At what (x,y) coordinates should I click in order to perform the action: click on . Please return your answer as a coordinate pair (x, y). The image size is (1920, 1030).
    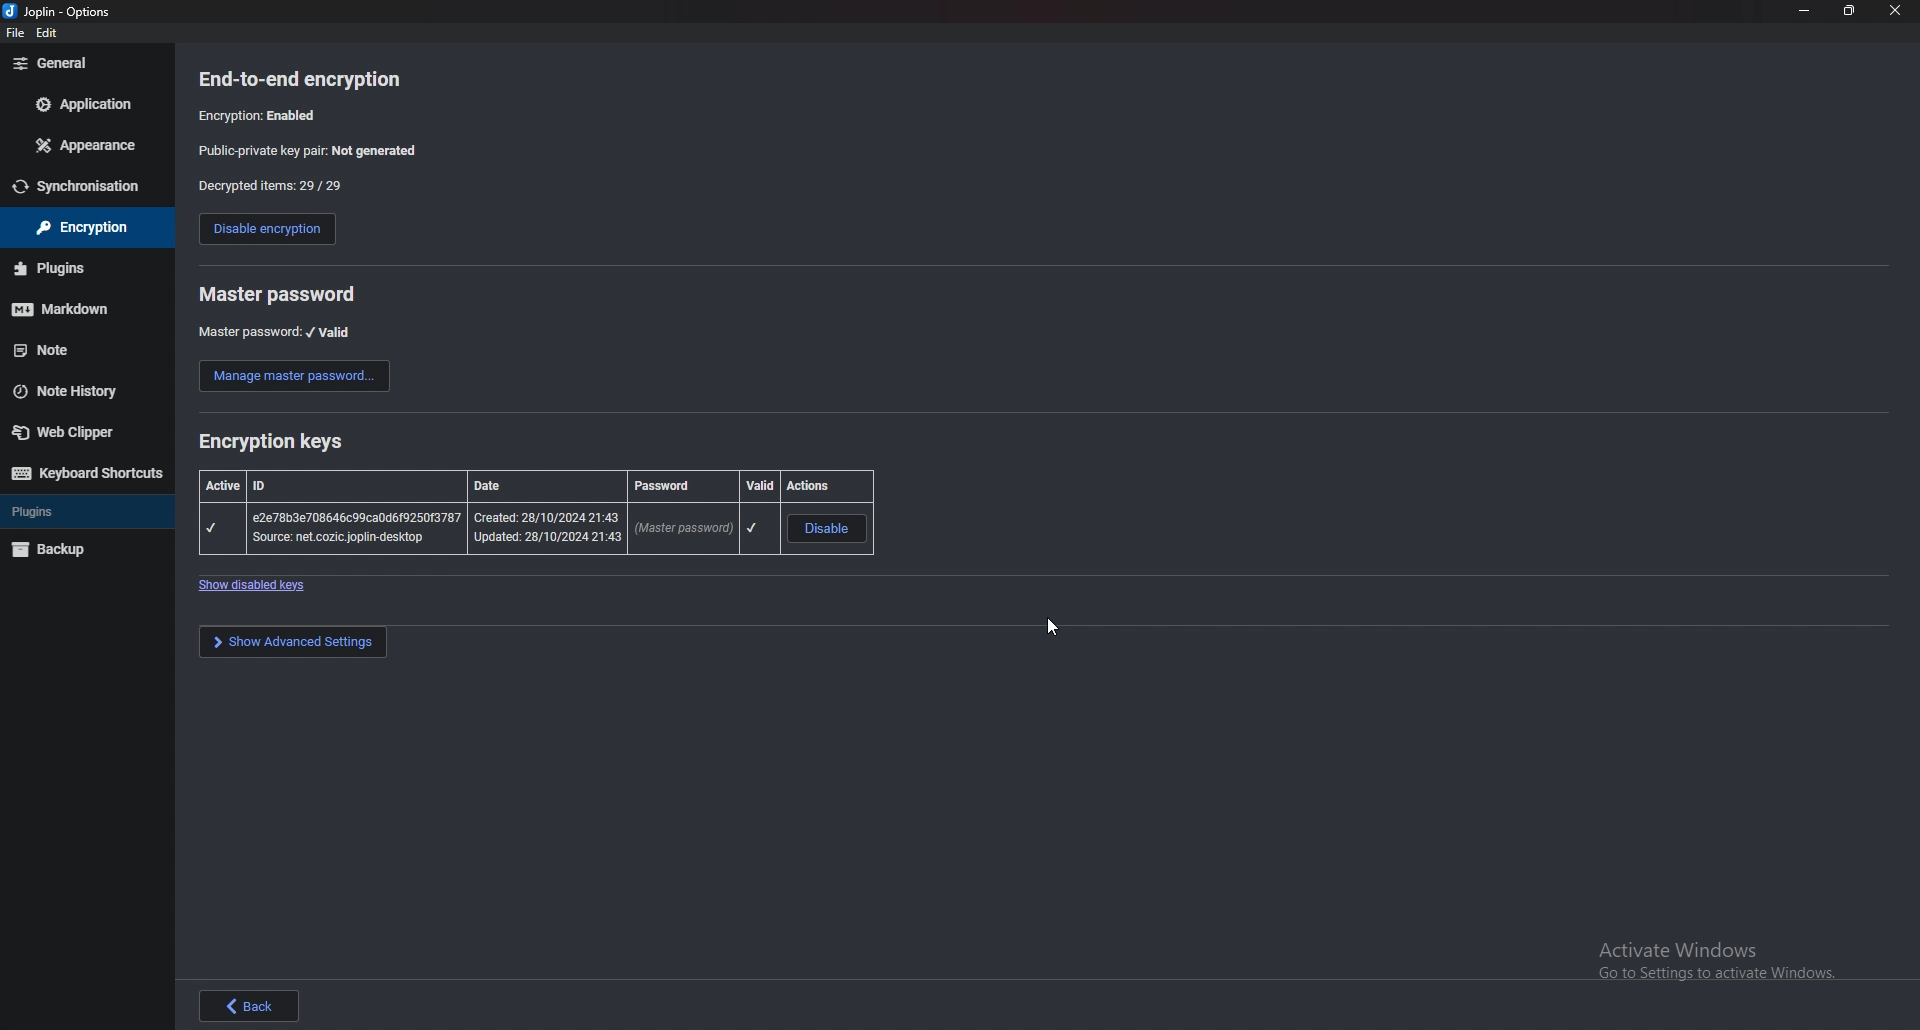
    Looking at the image, I should click on (38, 350).